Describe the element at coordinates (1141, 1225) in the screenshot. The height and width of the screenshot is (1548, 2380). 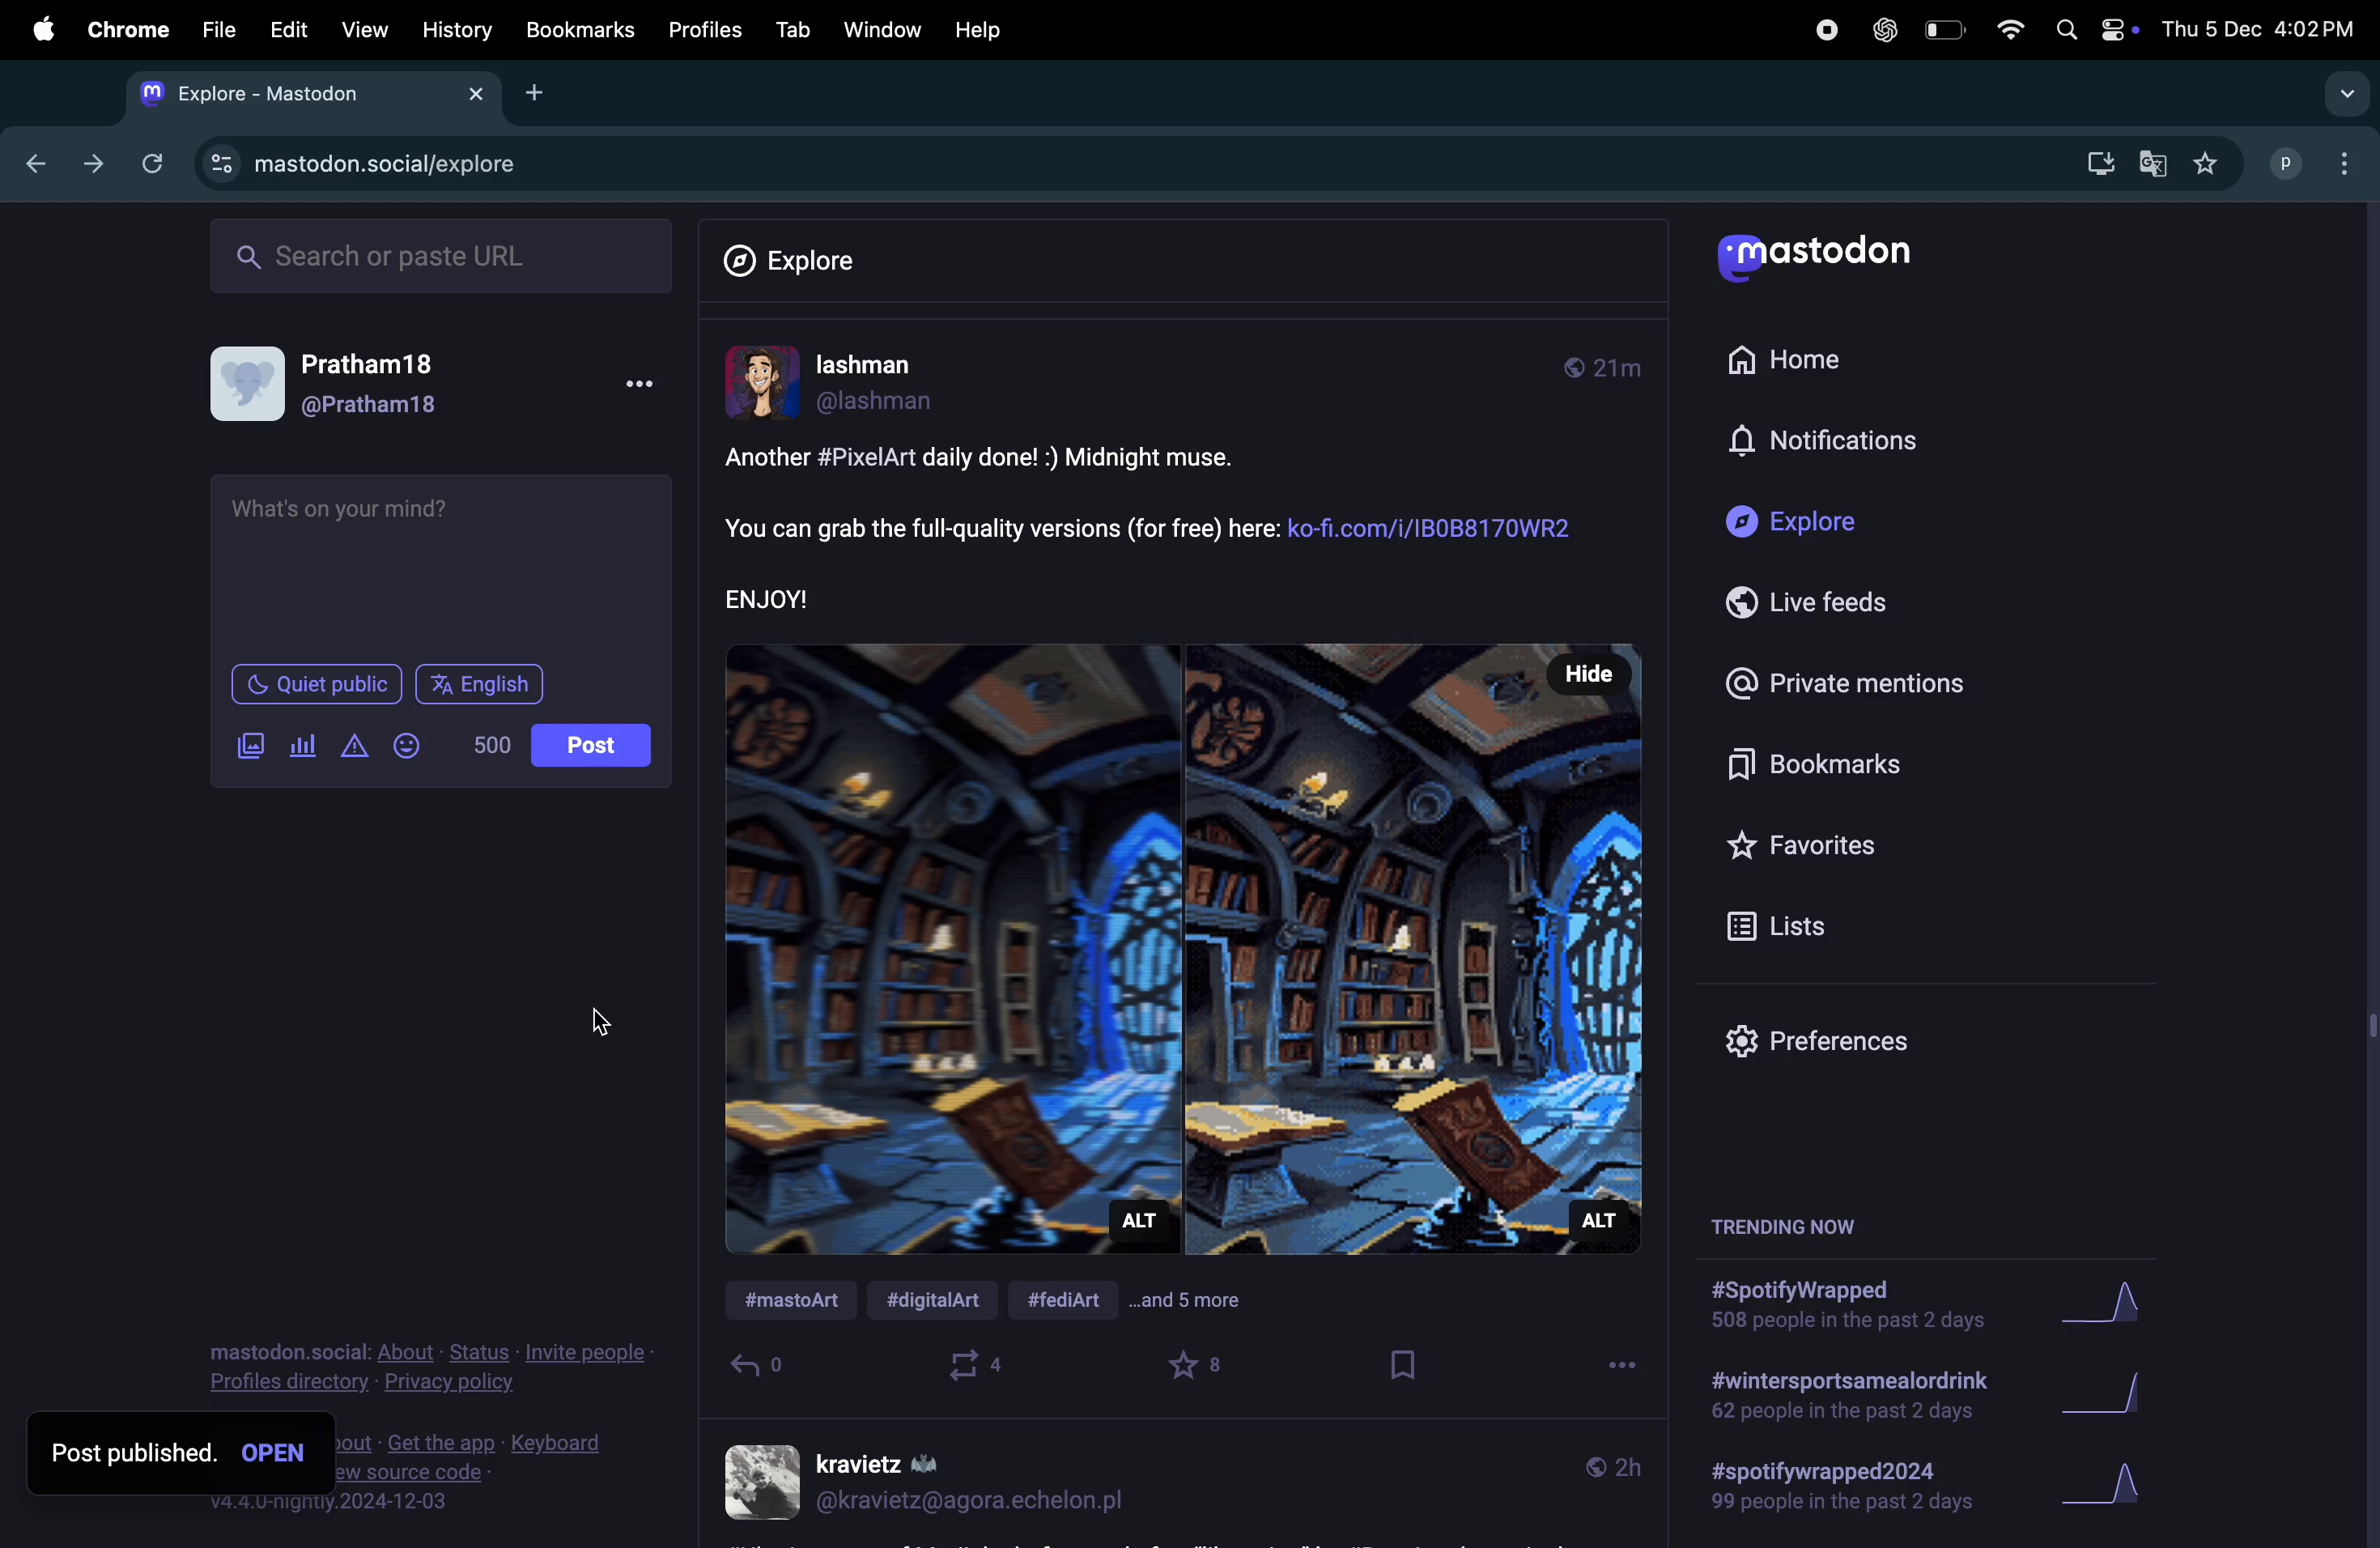
I see `Alt description` at that location.